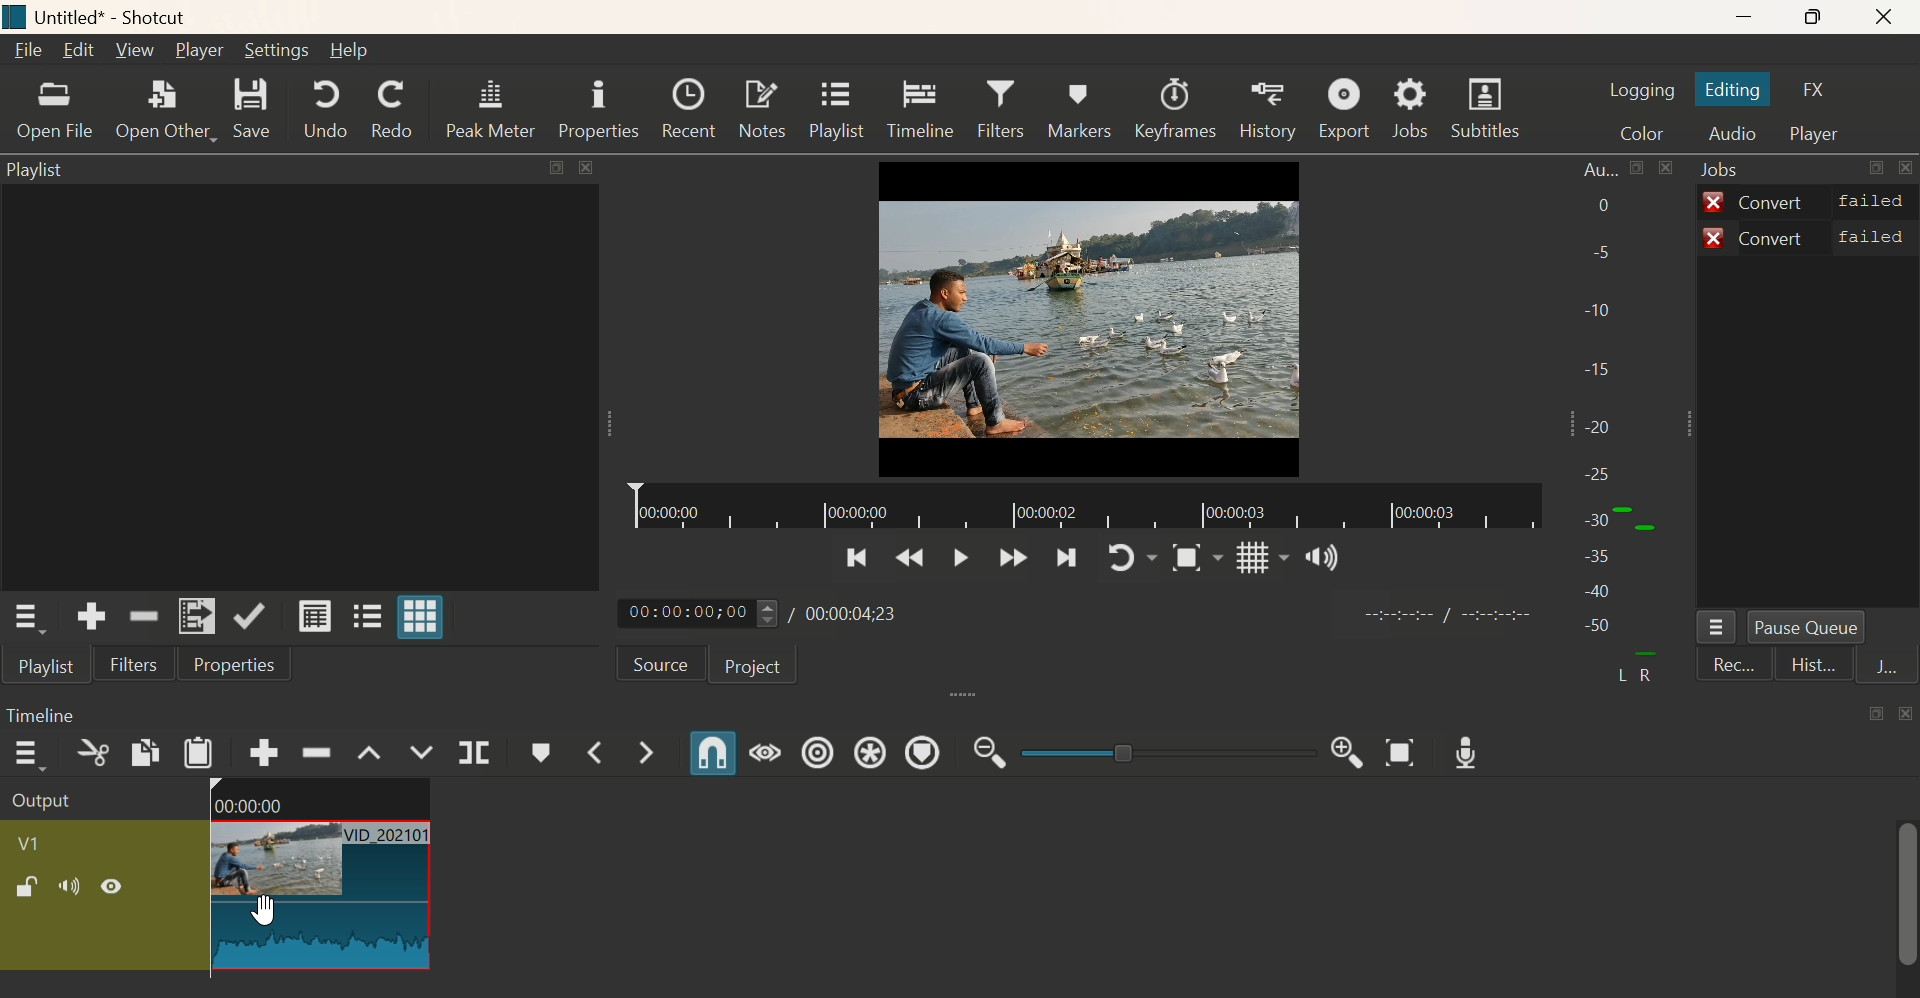 This screenshot has height=998, width=1920. I want to click on View, so click(133, 48).